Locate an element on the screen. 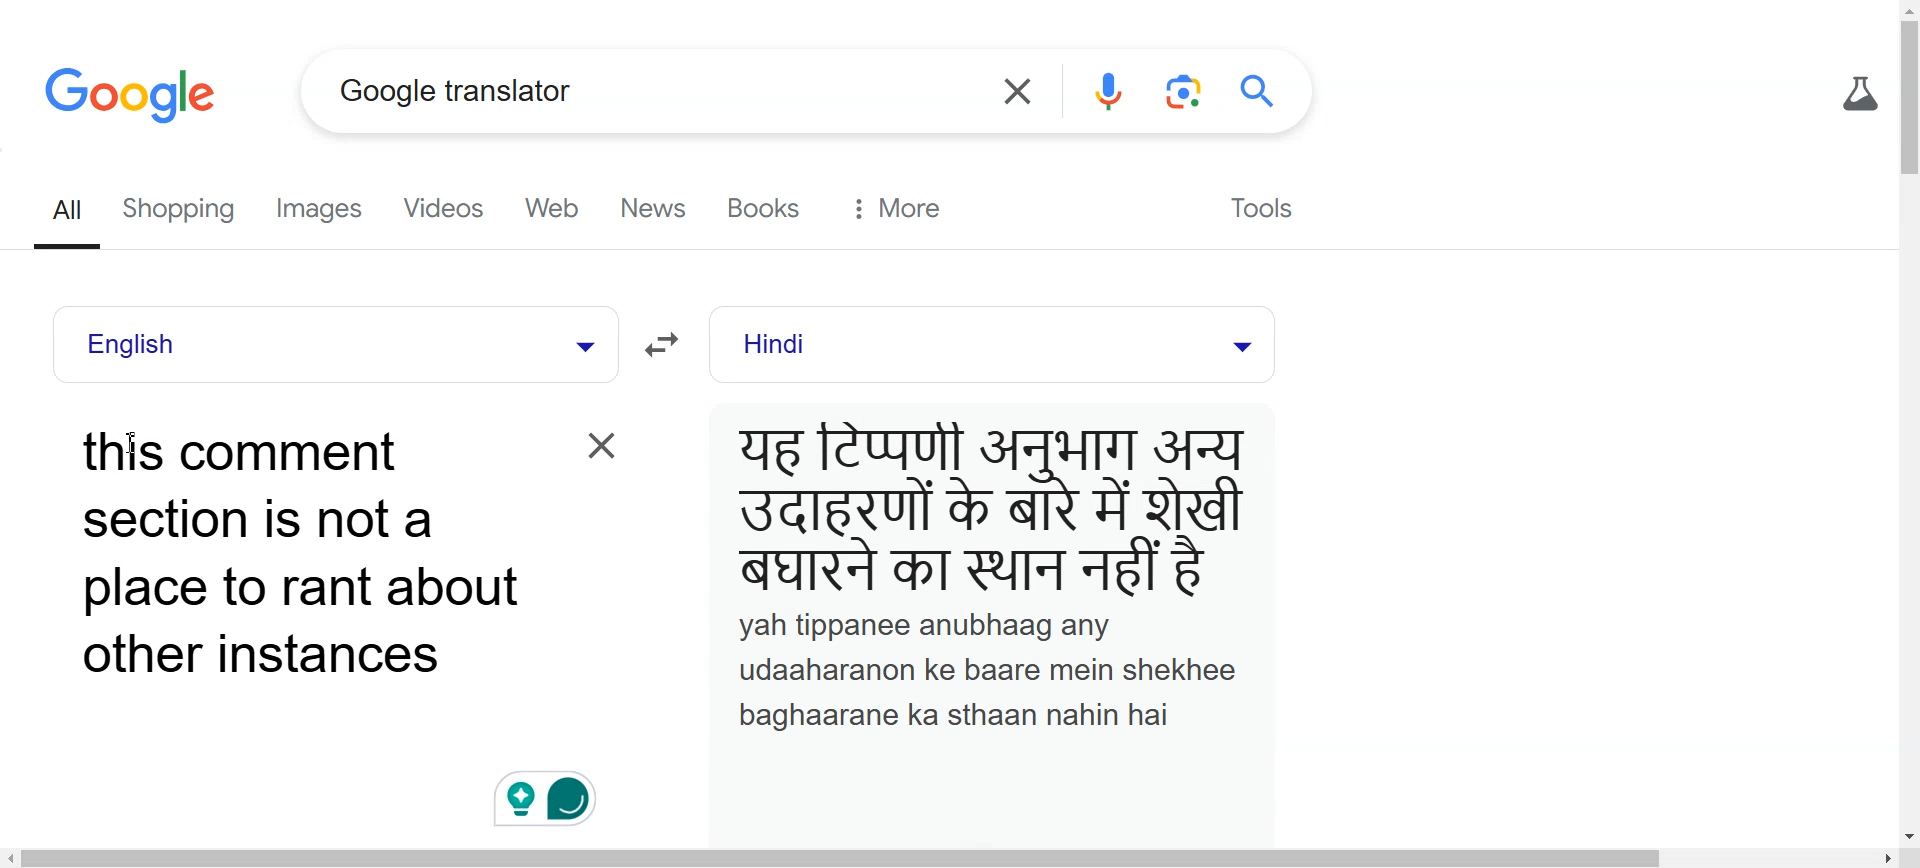  Vertical scroll bar is located at coordinates (1908, 421).